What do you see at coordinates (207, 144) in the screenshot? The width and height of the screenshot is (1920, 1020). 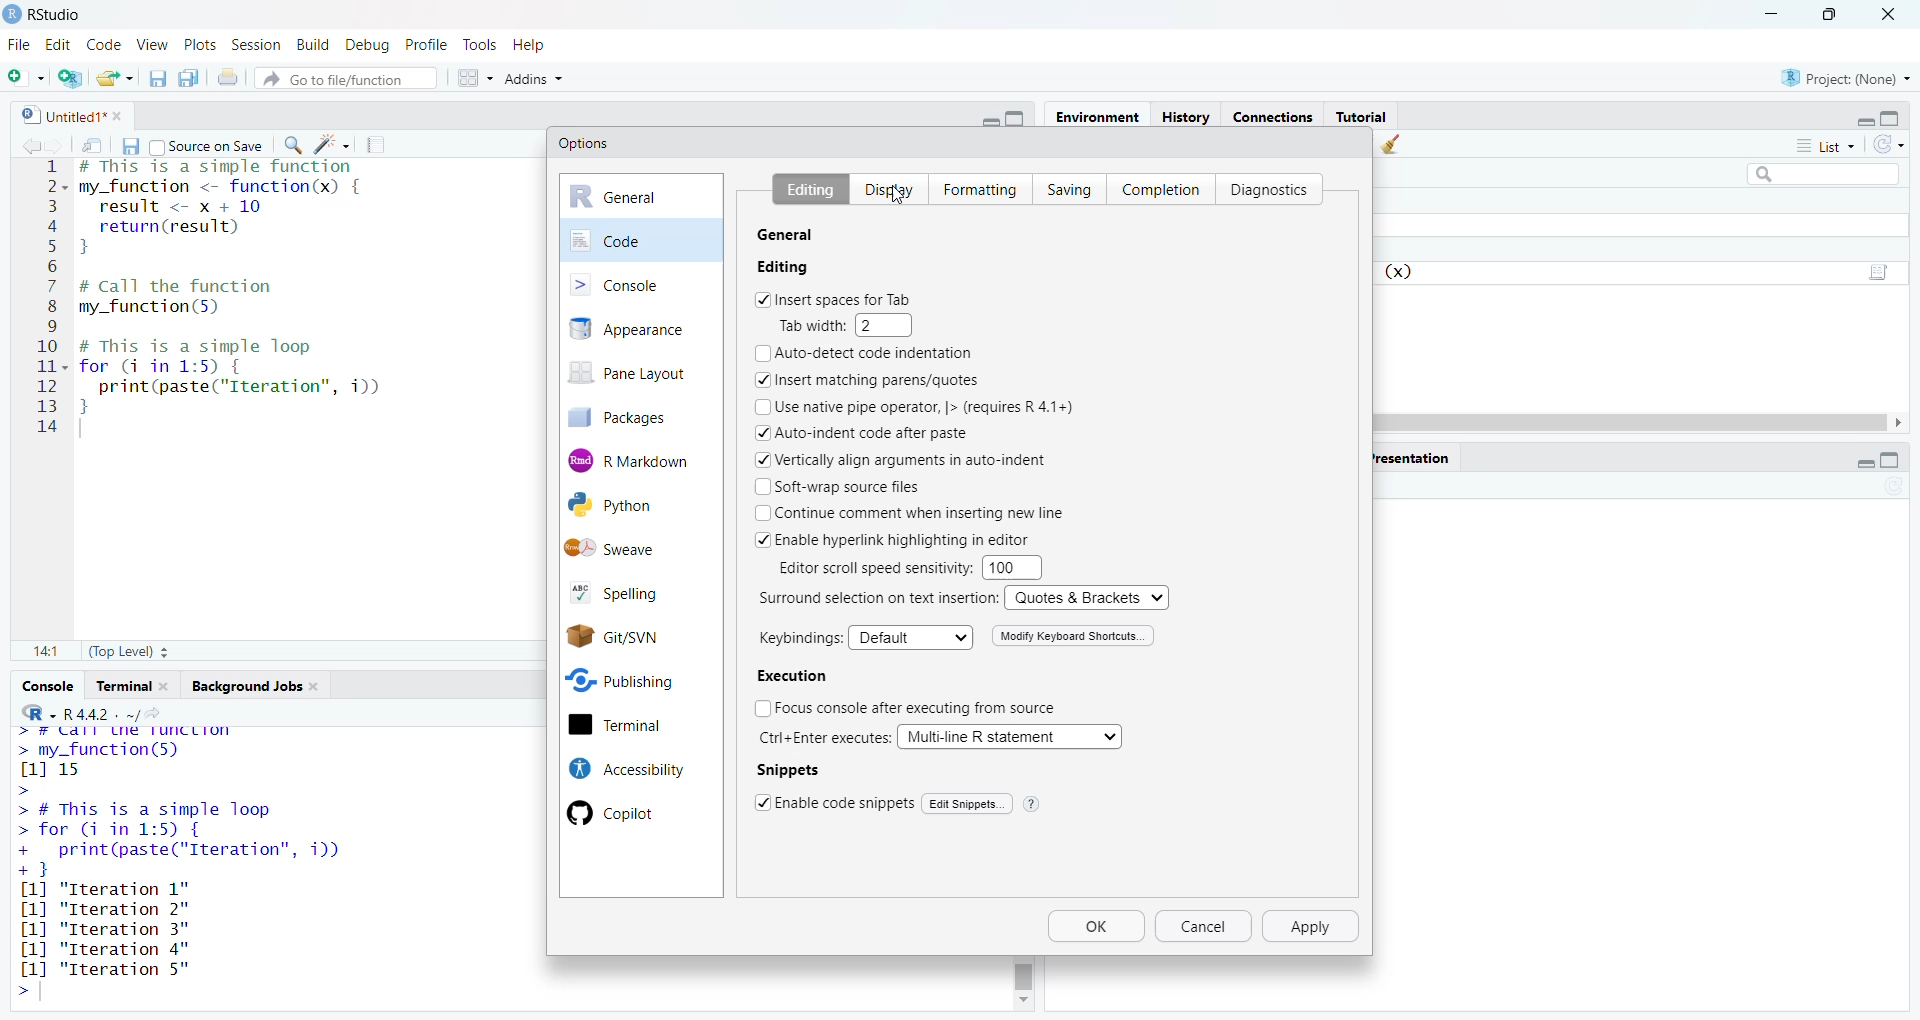 I see `source on save` at bounding box center [207, 144].